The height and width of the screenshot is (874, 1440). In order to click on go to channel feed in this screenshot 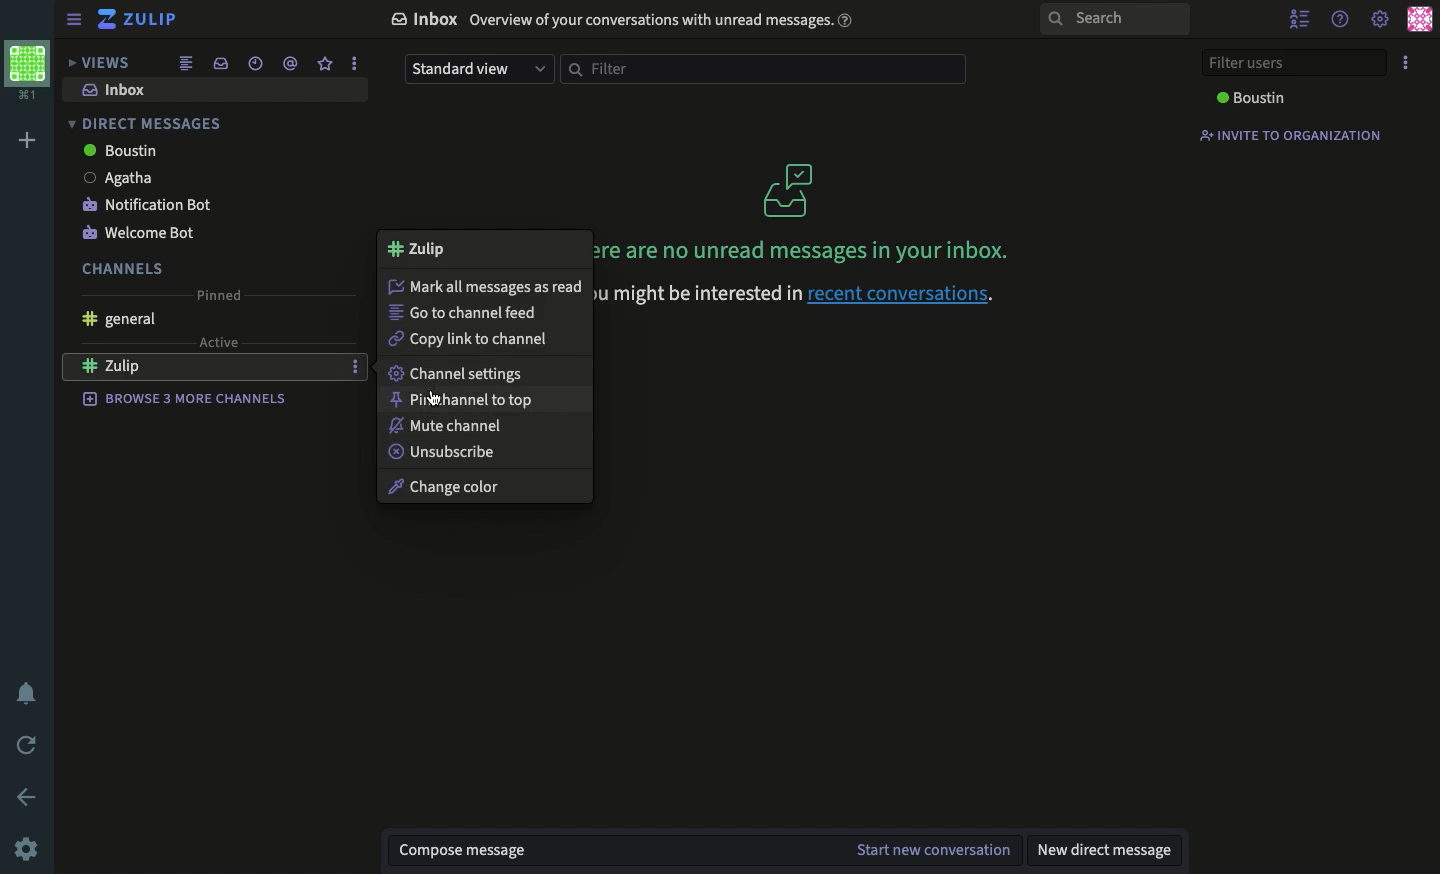, I will do `click(466, 311)`.